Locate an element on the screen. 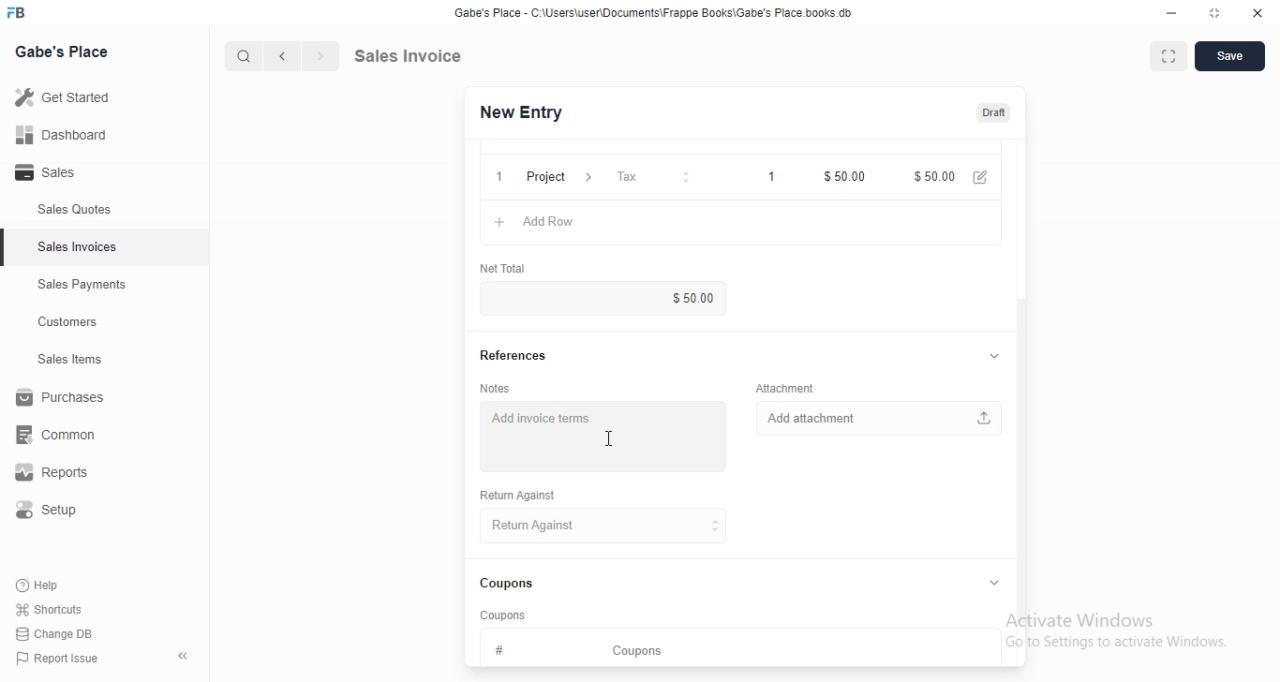  Save is located at coordinates (1230, 57).